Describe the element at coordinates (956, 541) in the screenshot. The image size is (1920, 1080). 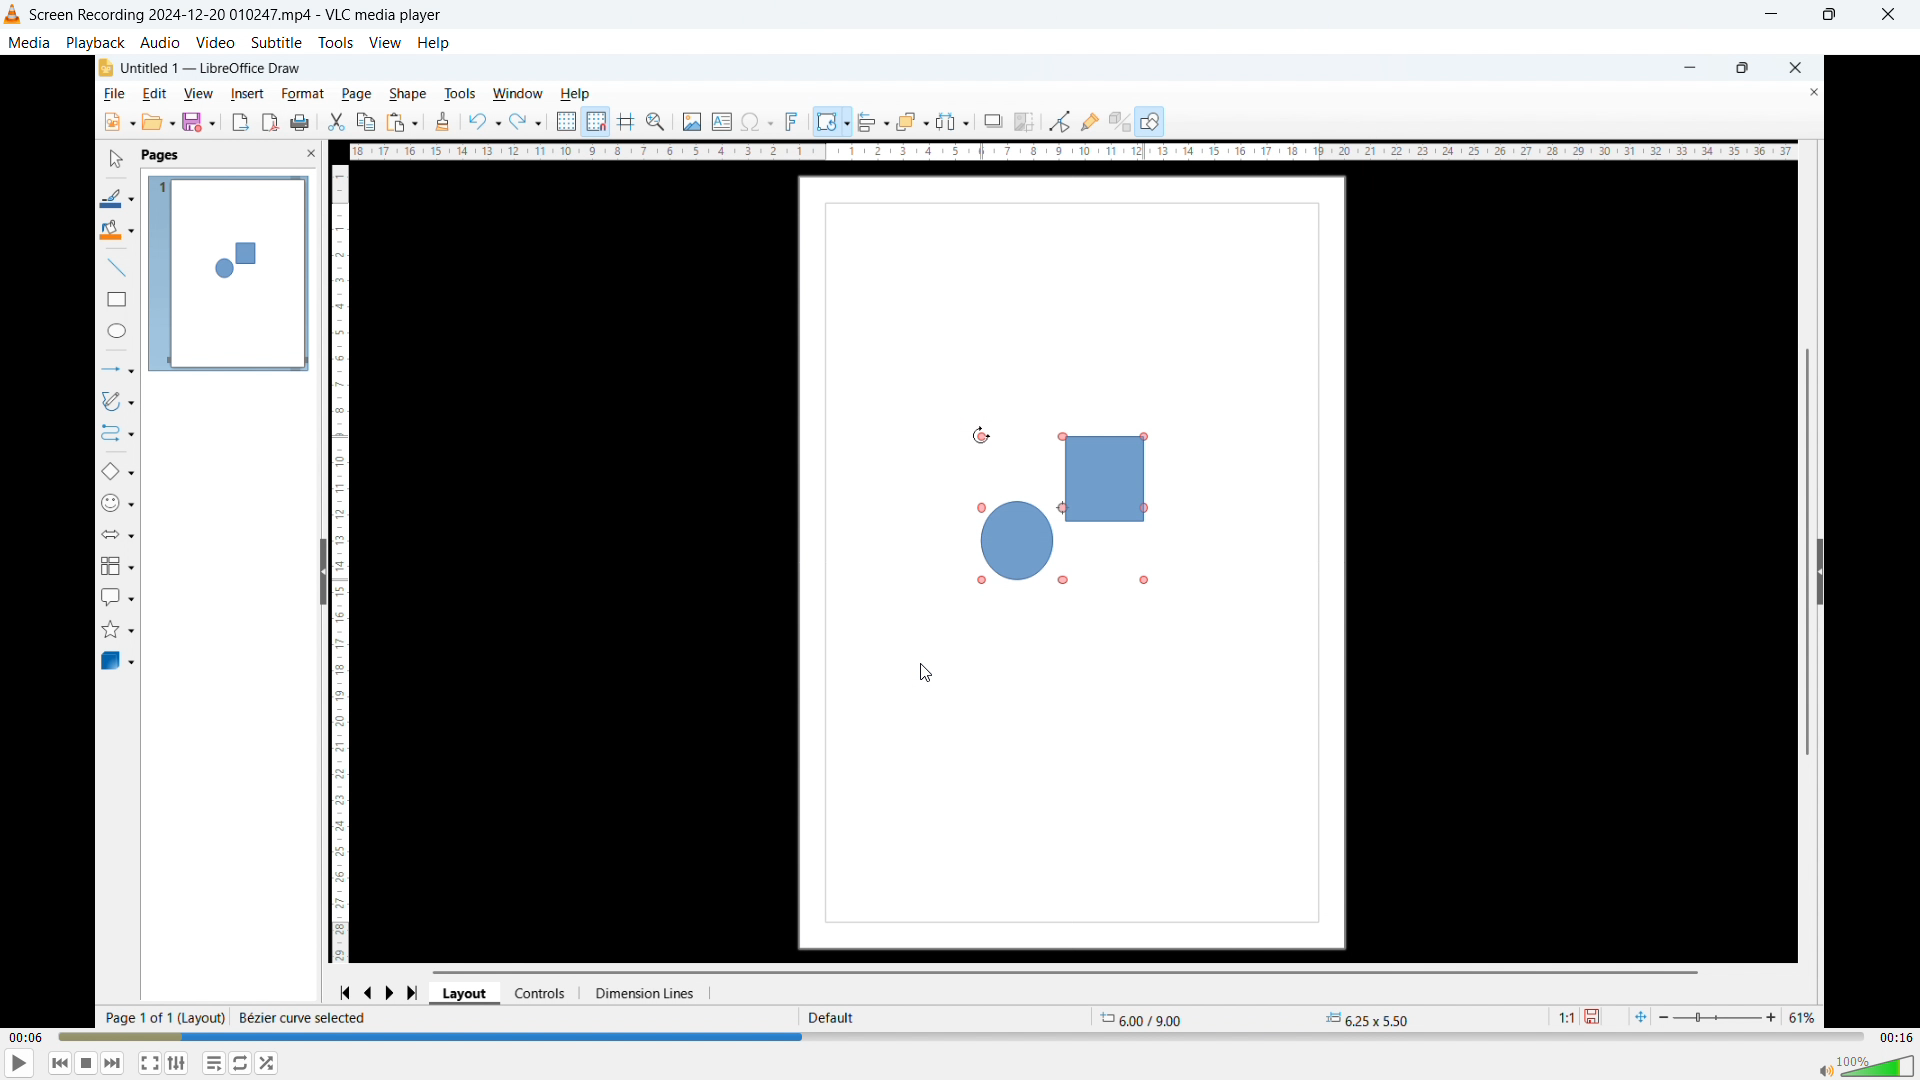
I see `Video playback ` at that location.